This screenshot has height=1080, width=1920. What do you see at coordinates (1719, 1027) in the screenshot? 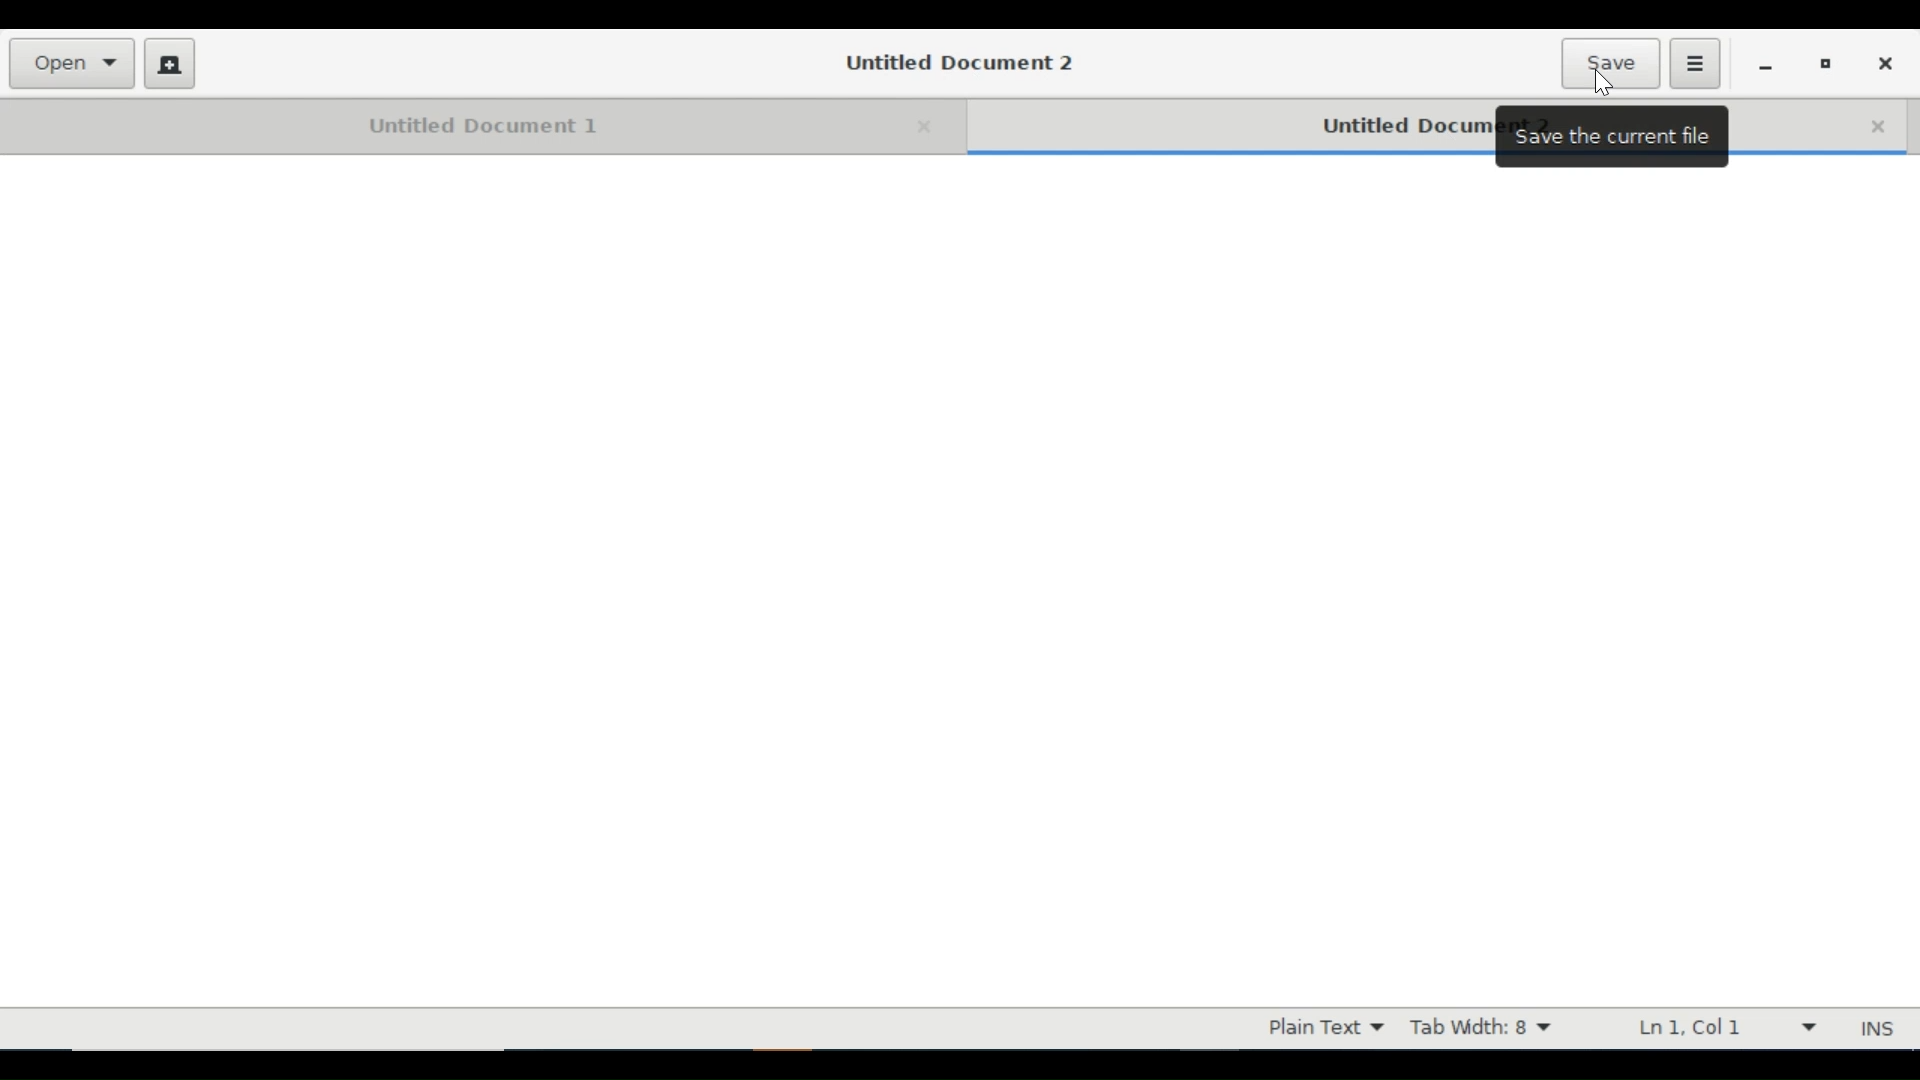
I see `Ln 1 Col 1` at bounding box center [1719, 1027].